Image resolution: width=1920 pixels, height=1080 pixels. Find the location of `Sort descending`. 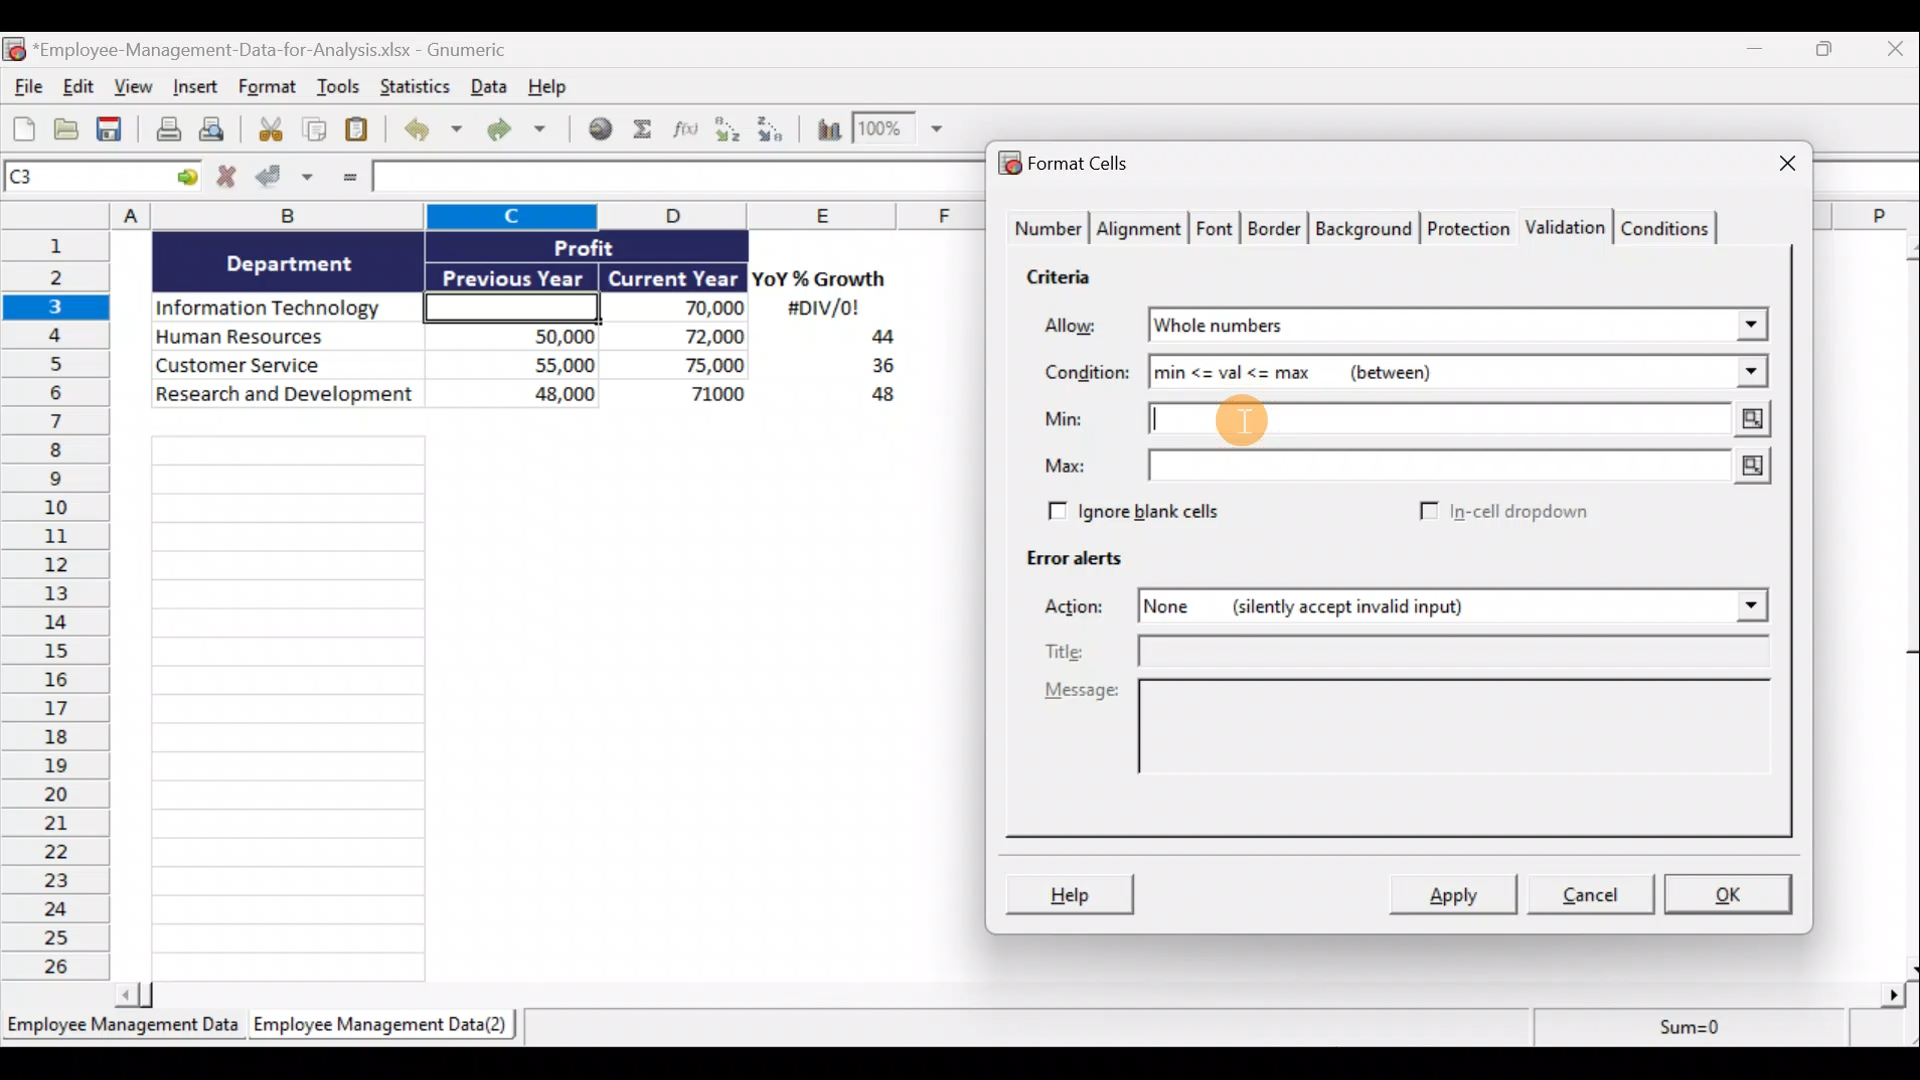

Sort descending is located at coordinates (767, 126).